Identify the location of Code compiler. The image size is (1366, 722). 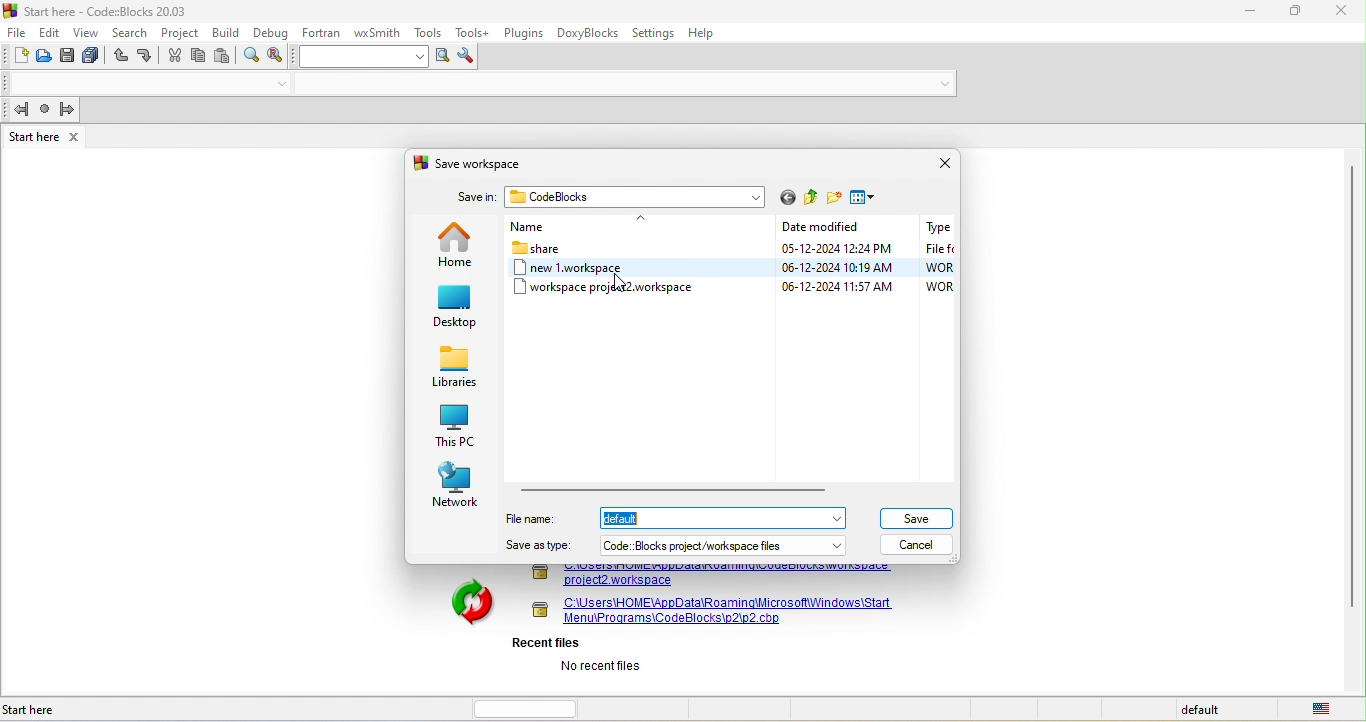
(482, 85).